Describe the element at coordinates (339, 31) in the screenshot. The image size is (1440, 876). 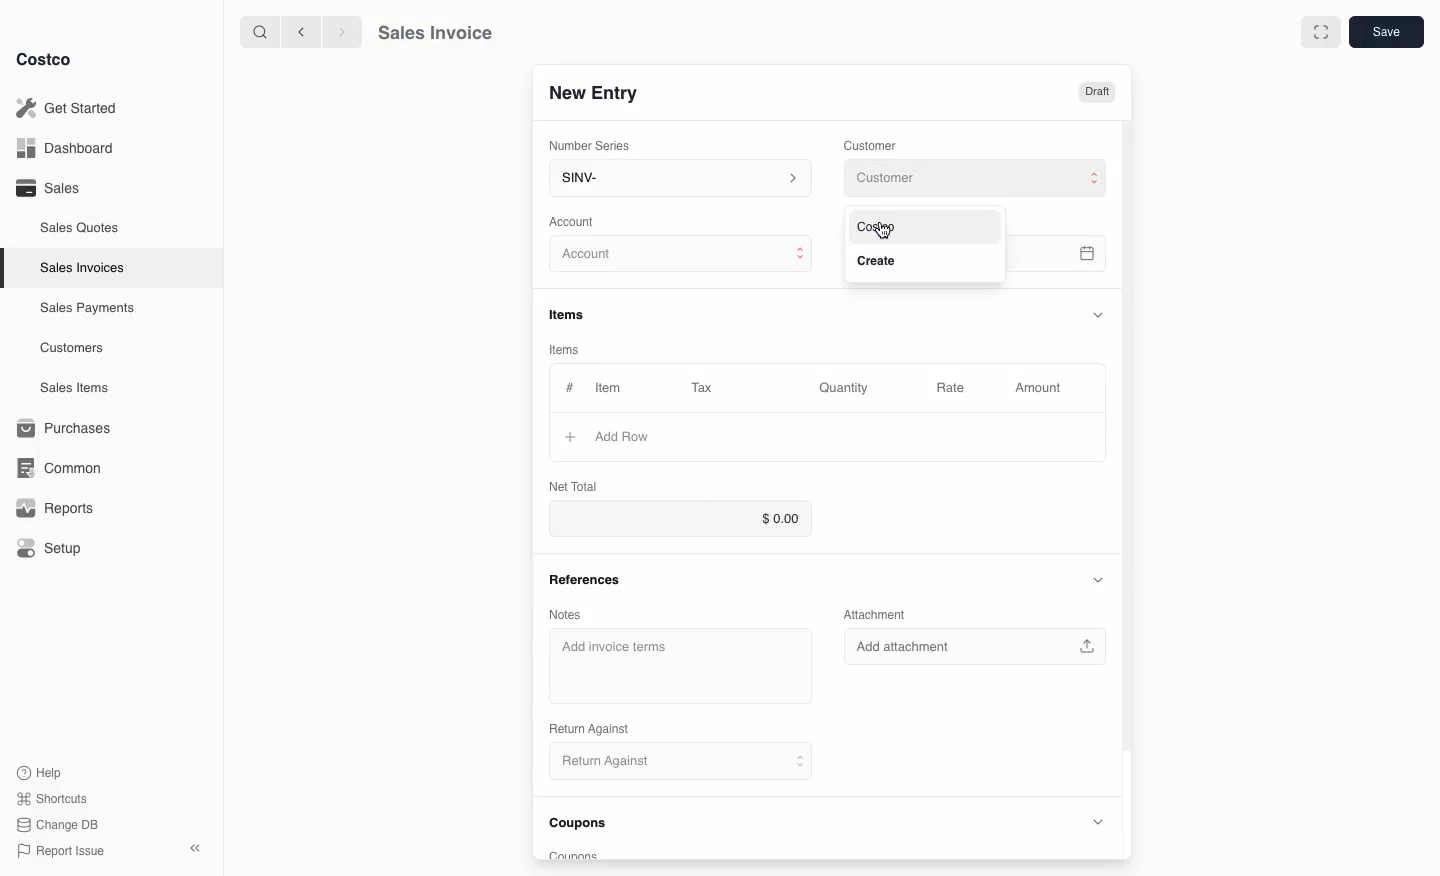
I see `forward` at that location.